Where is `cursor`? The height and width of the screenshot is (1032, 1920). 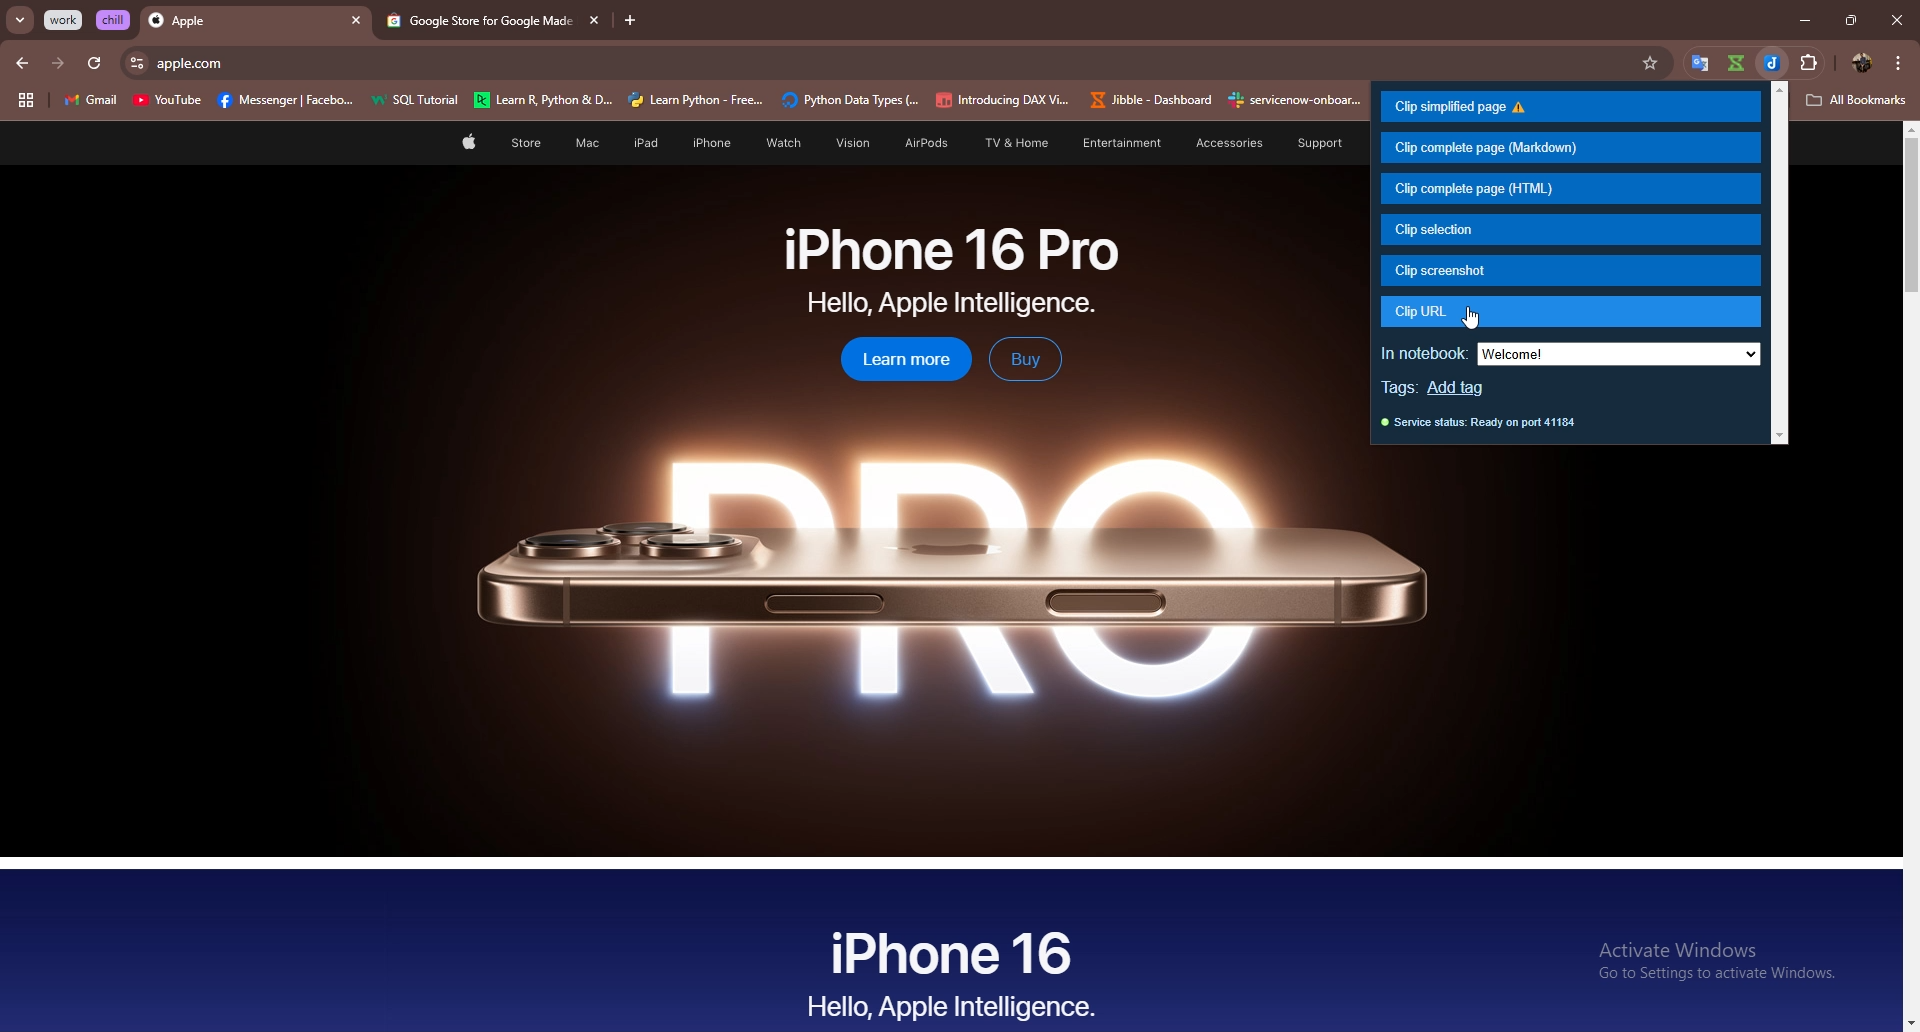 cursor is located at coordinates (1474, 319).